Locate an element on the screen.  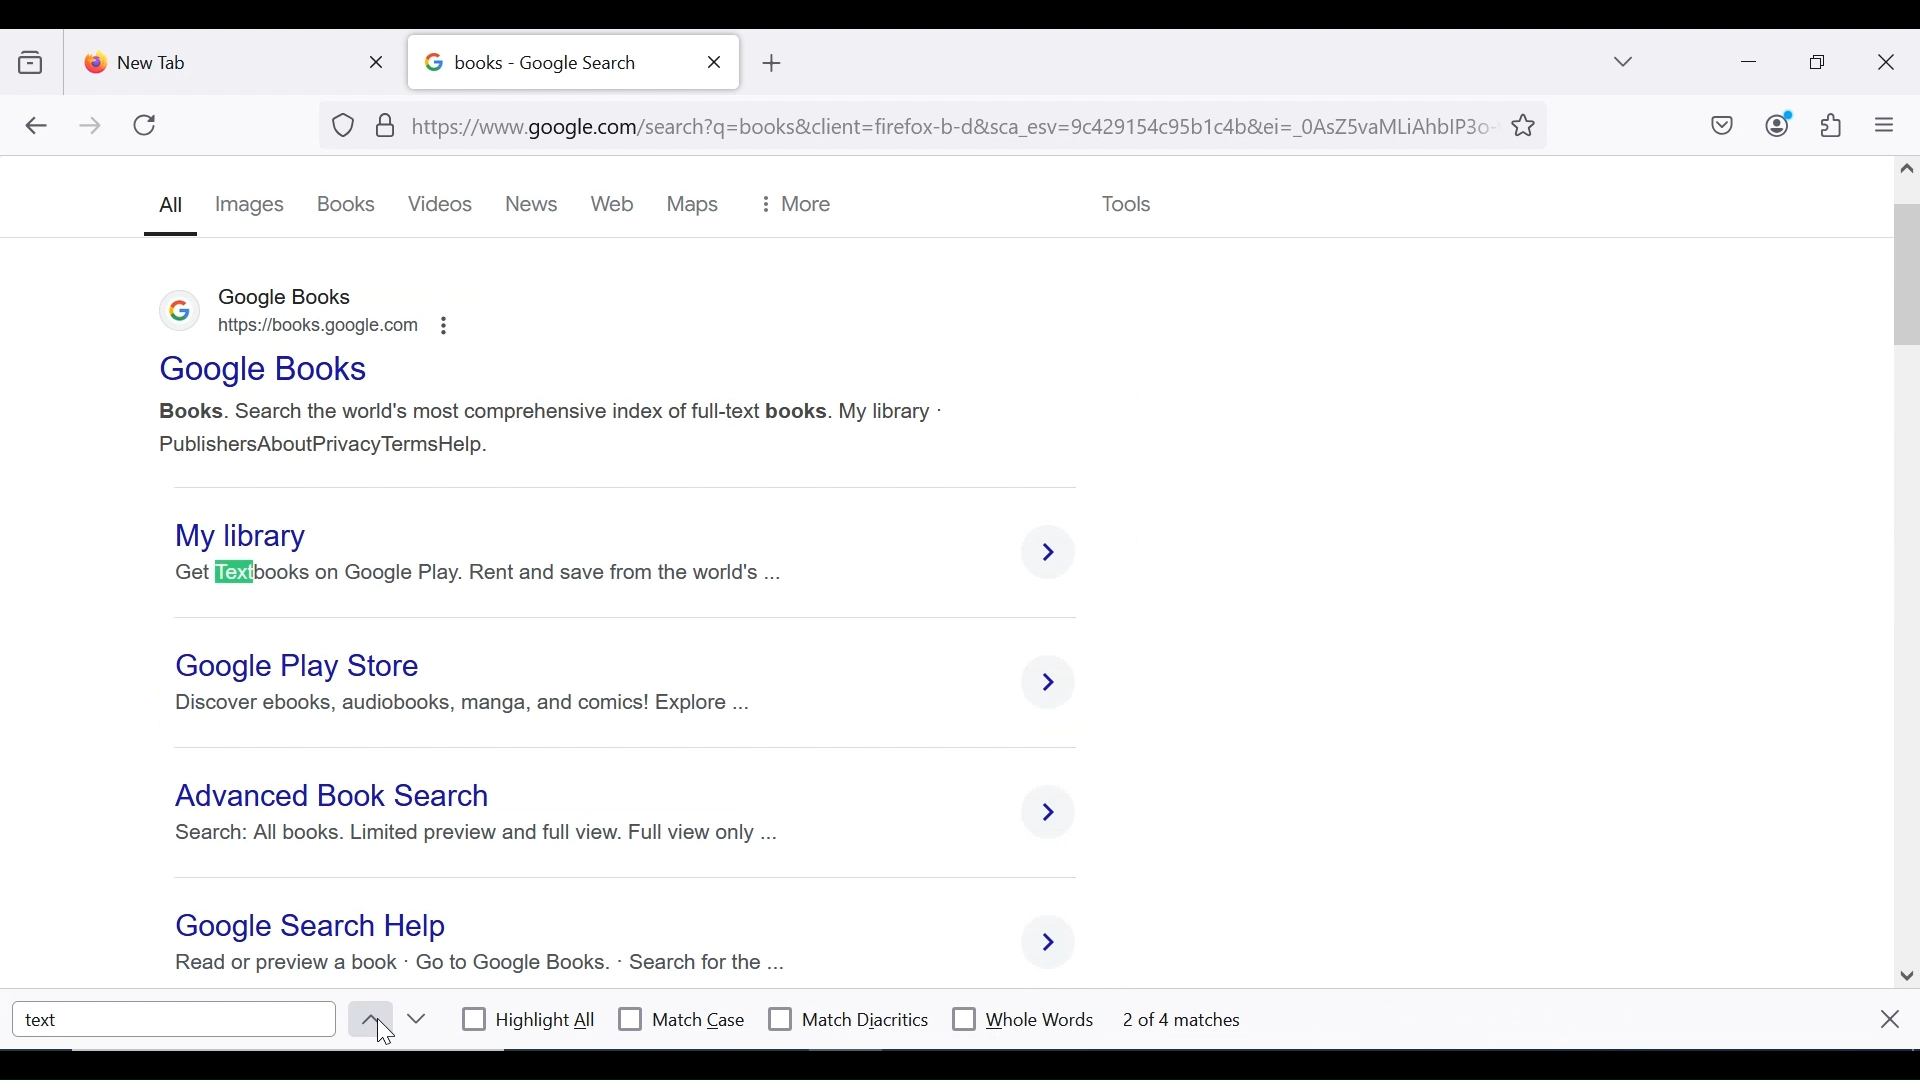
all is located at coordinates (168, 210).